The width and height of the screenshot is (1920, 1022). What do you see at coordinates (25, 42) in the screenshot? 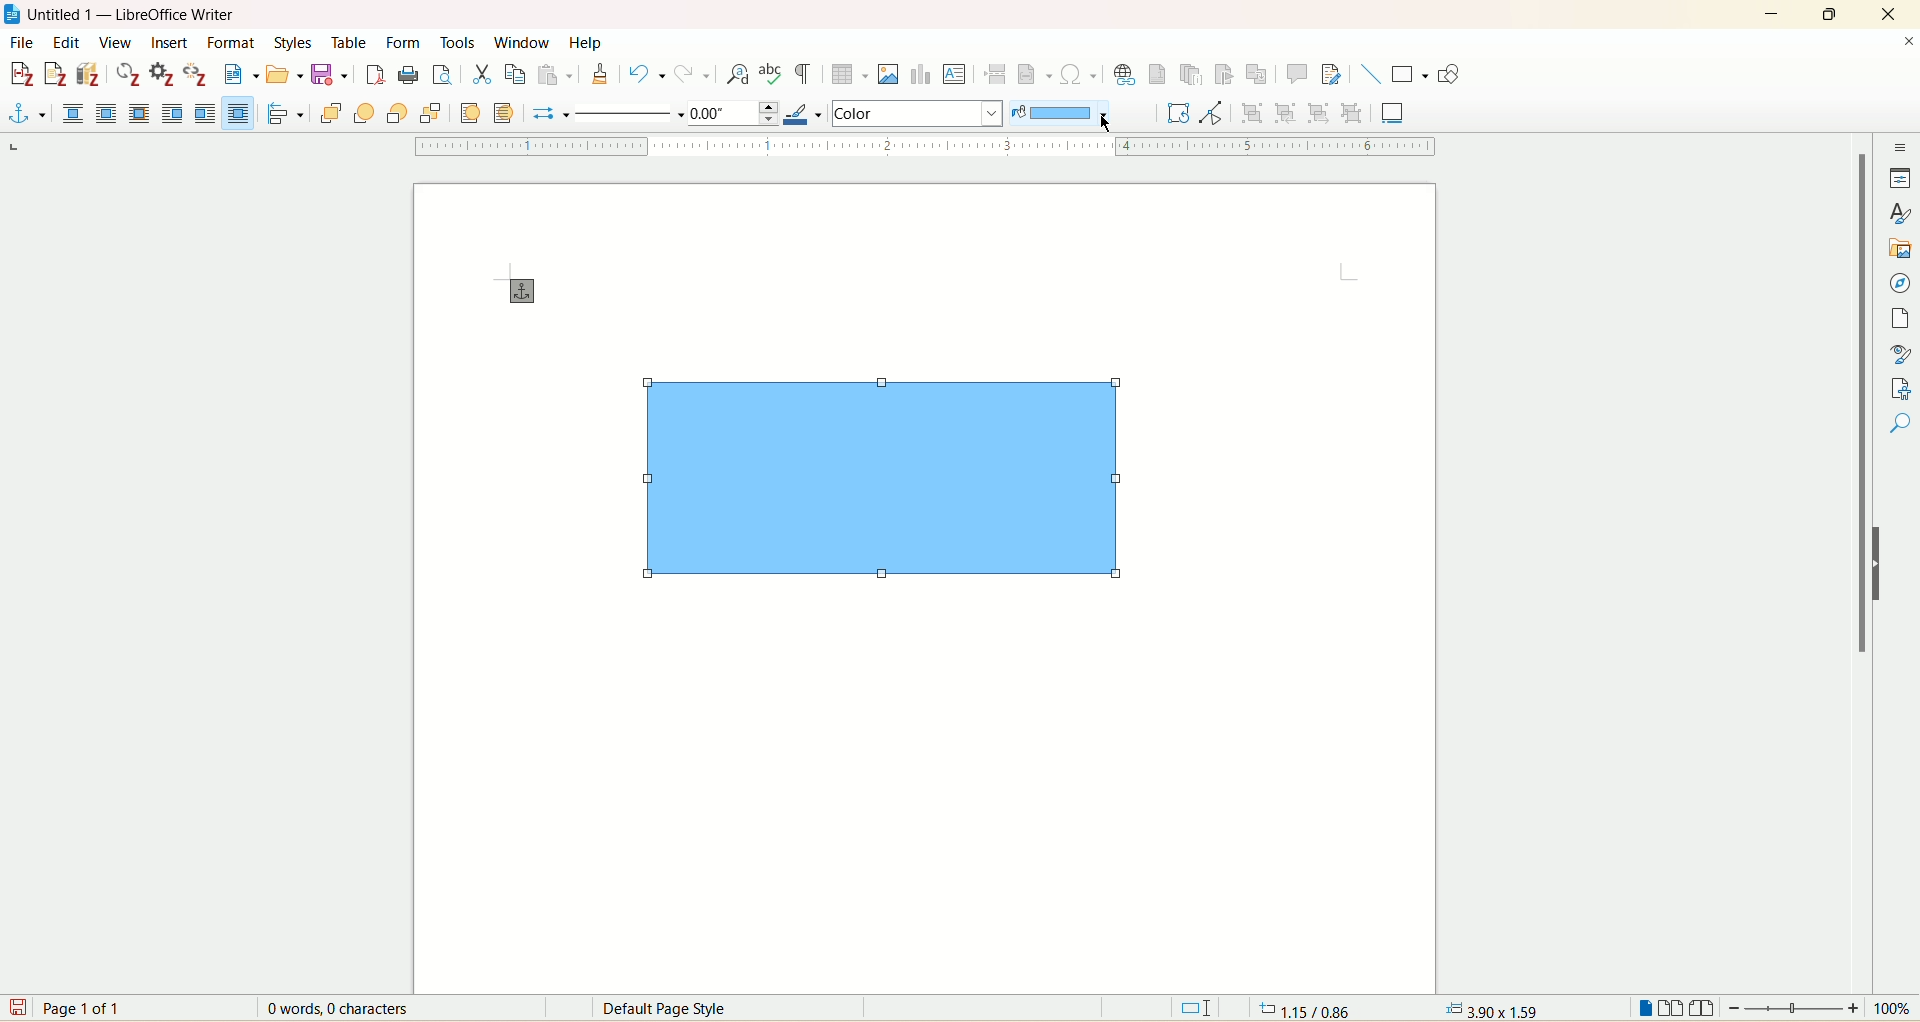
I see `file` at bounding box center [25, 42].